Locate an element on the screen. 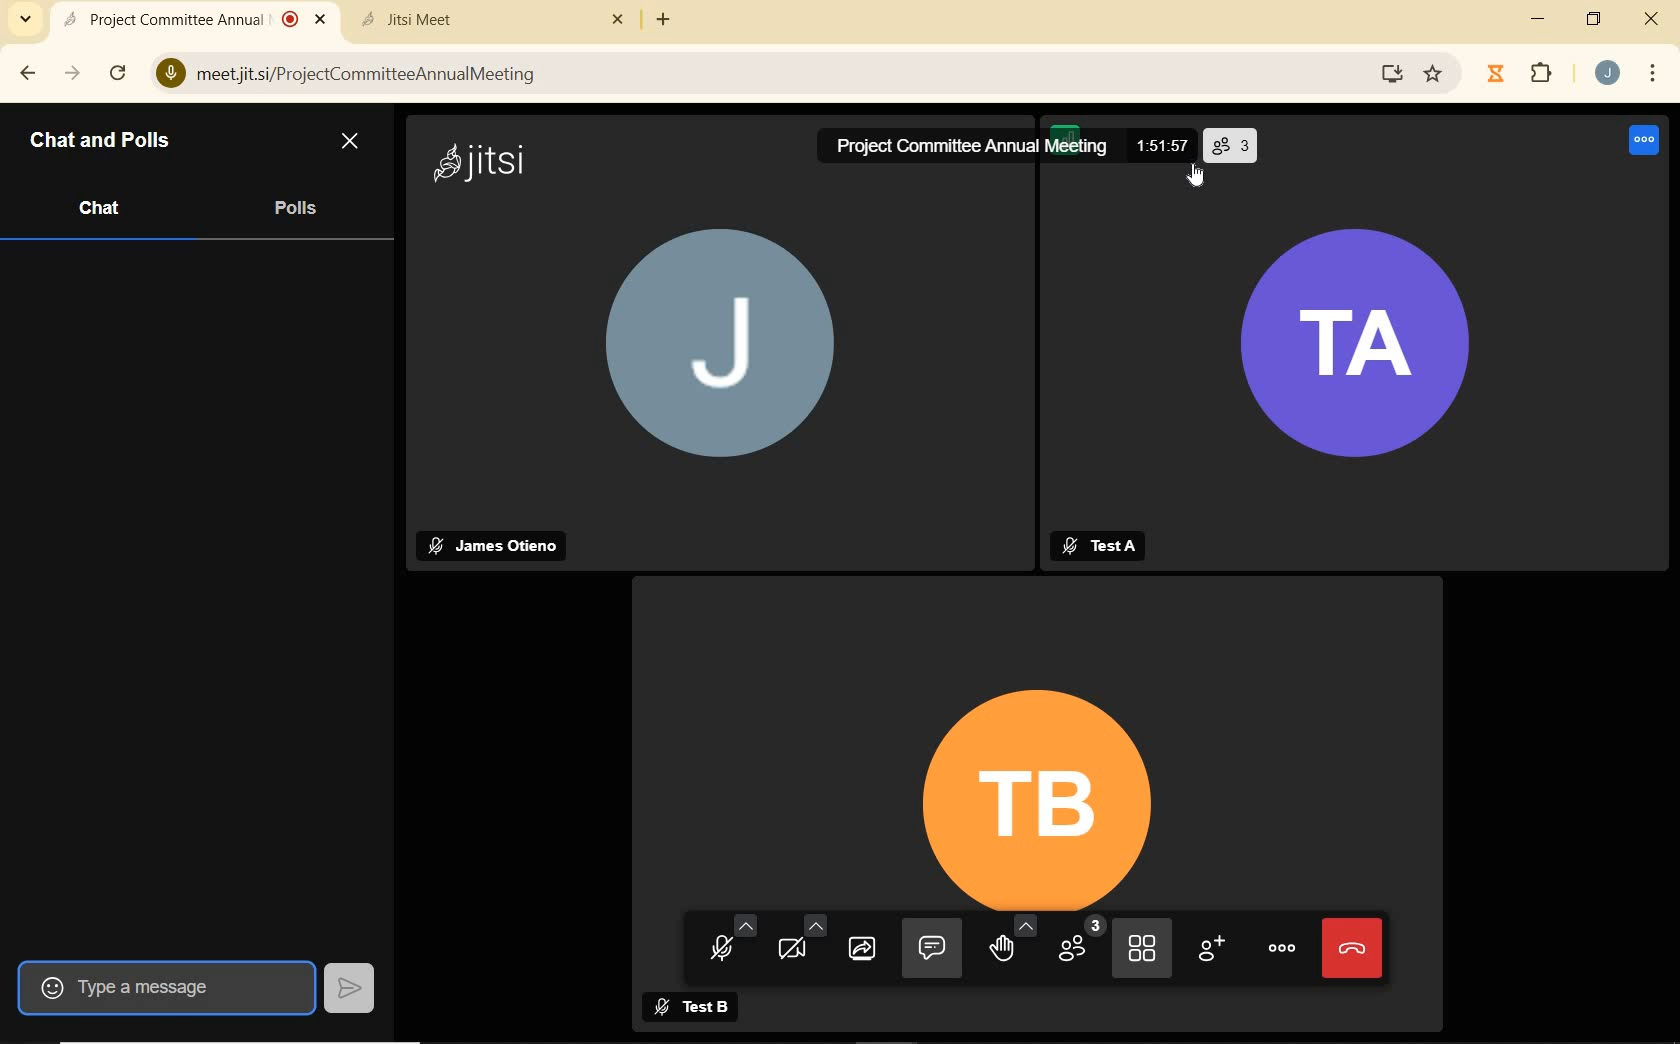  close is located at coordinates (1648, 21).